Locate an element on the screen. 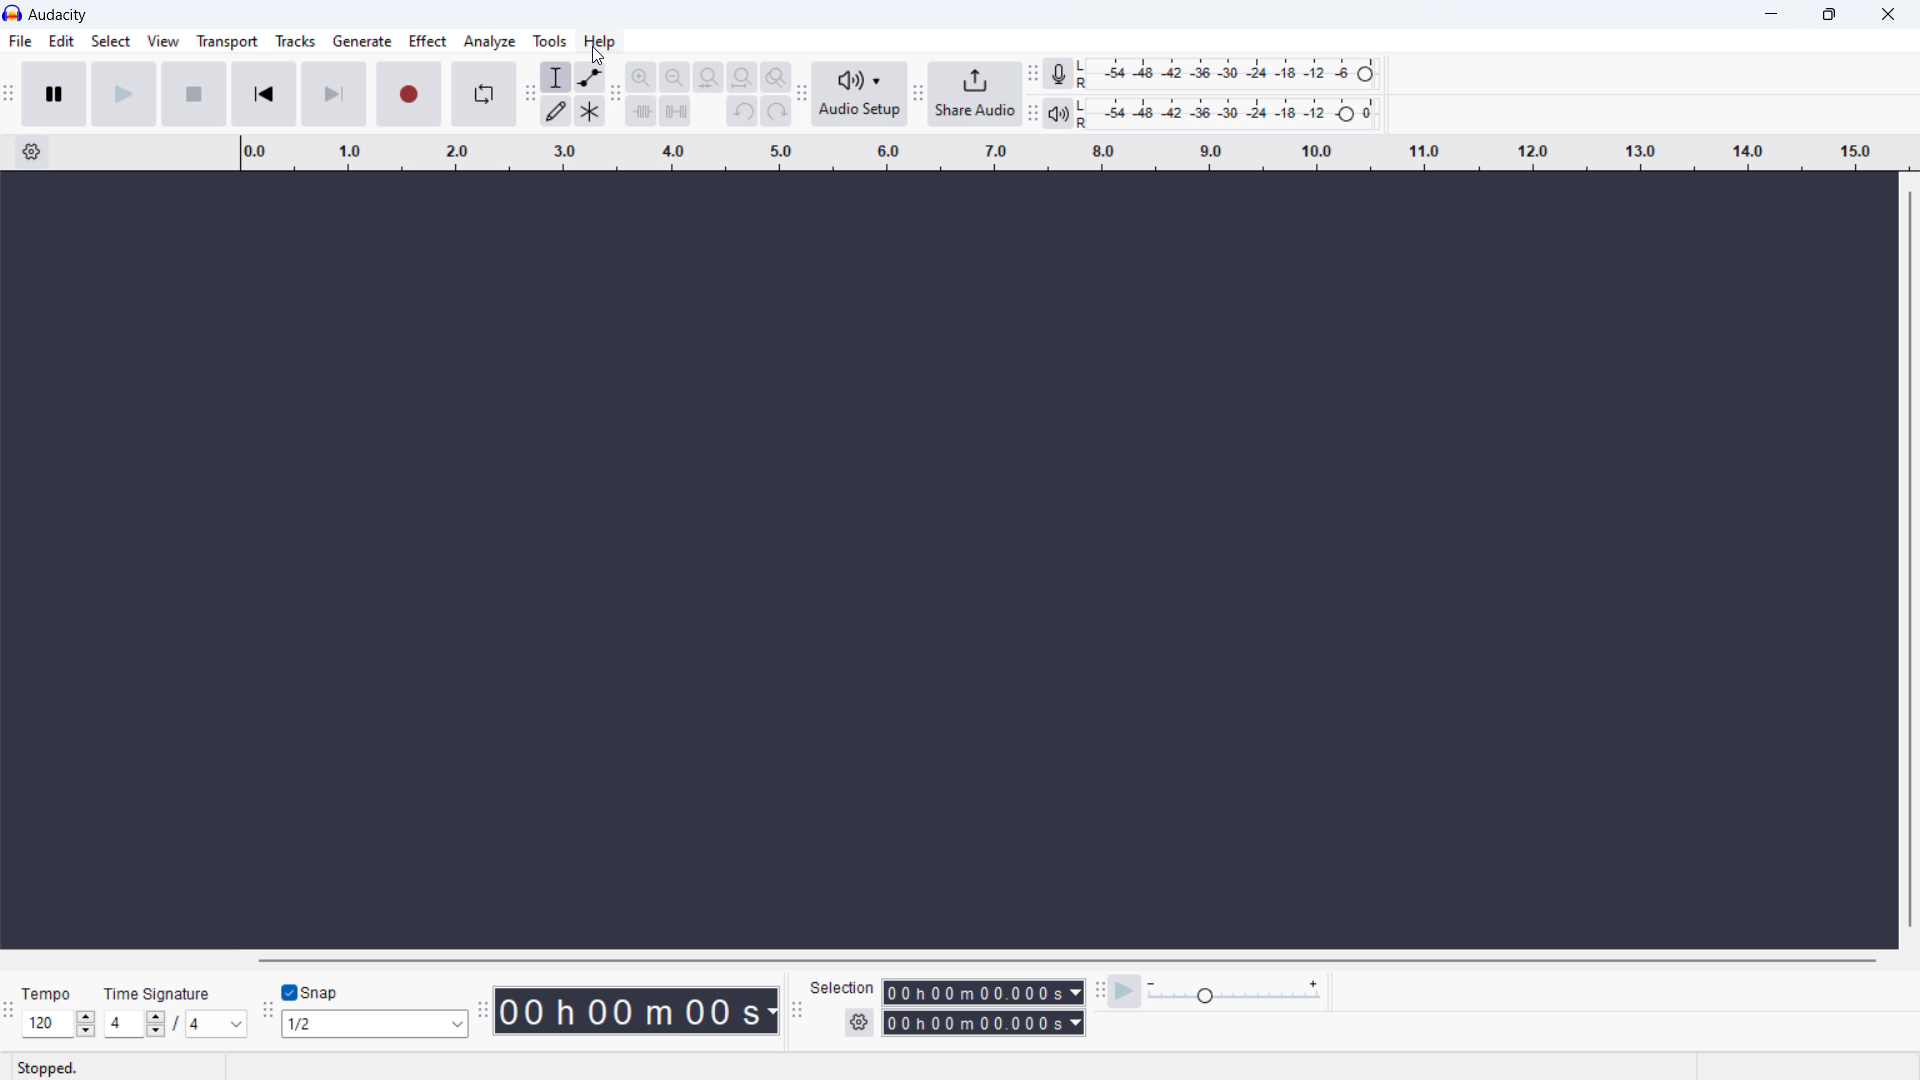  timeline is located at coordinates (1076, 154).